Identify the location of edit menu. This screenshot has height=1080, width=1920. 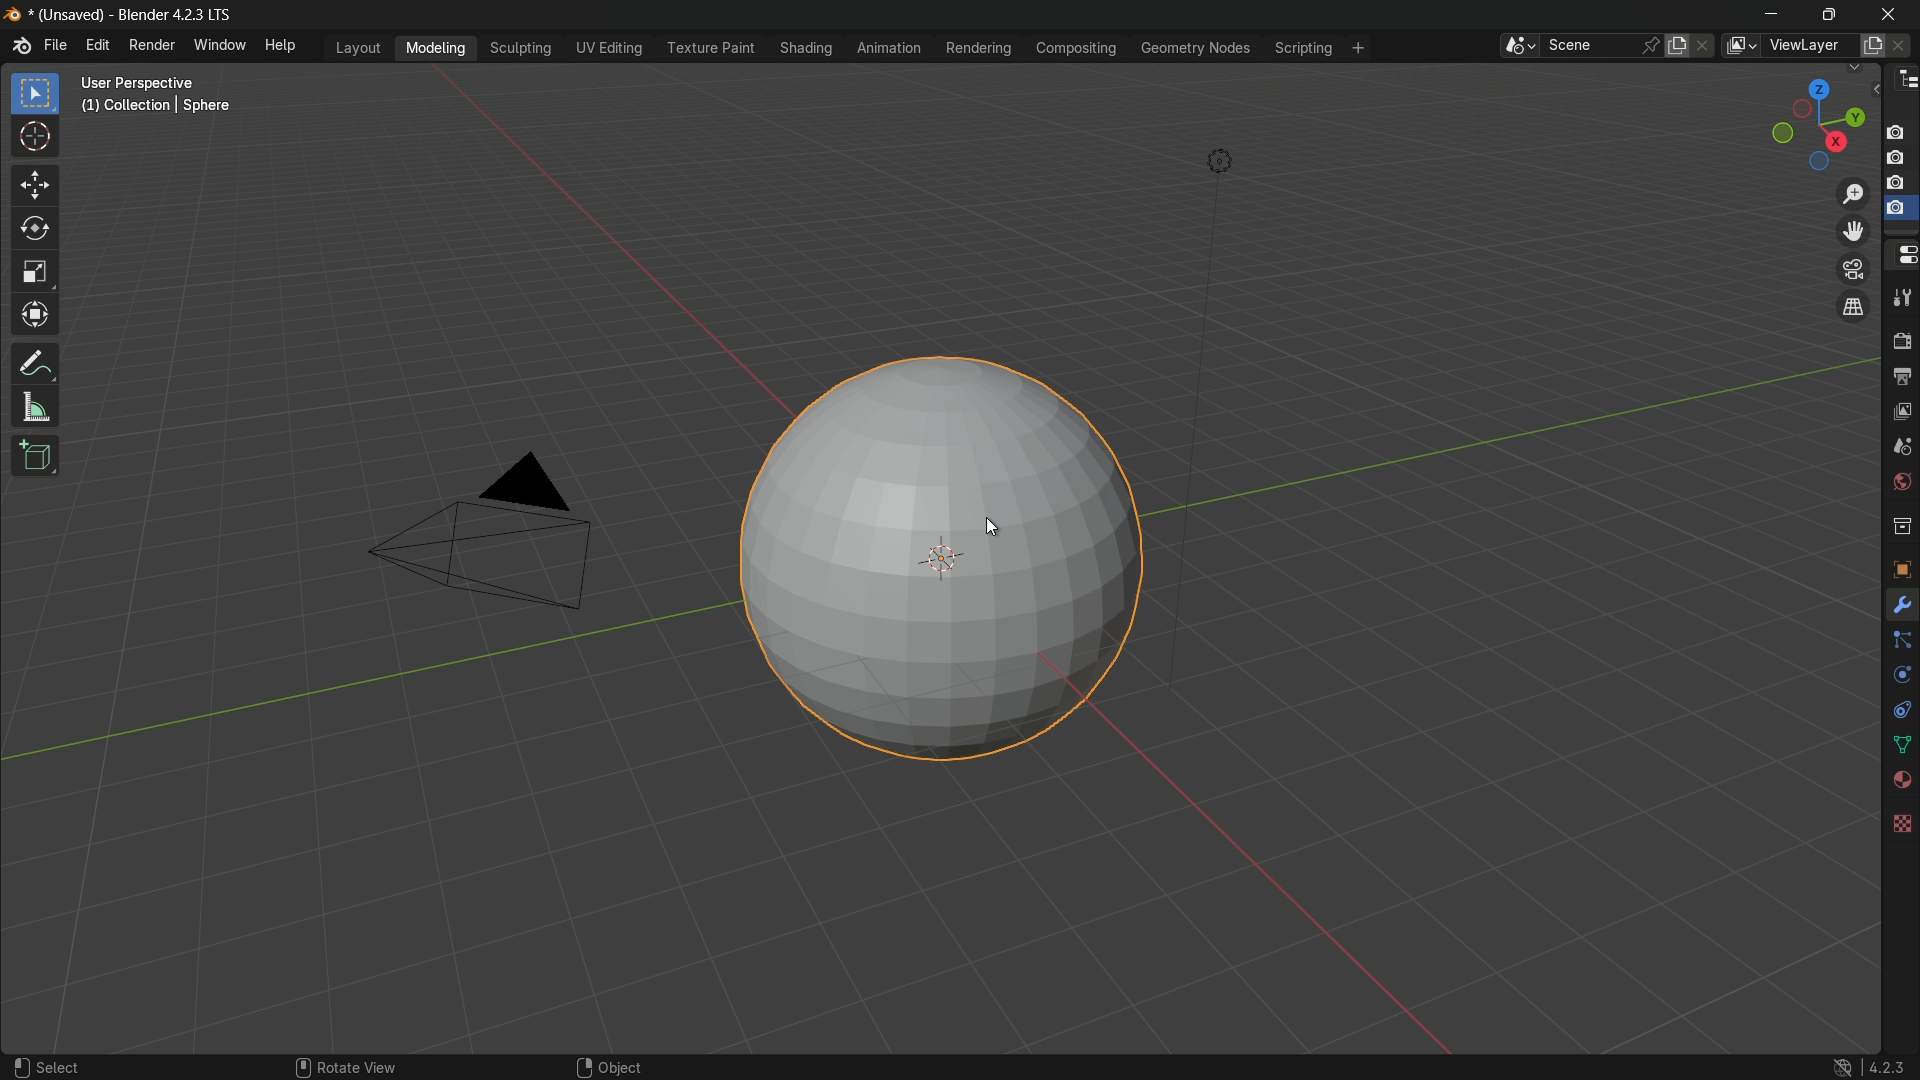
(94, 46).